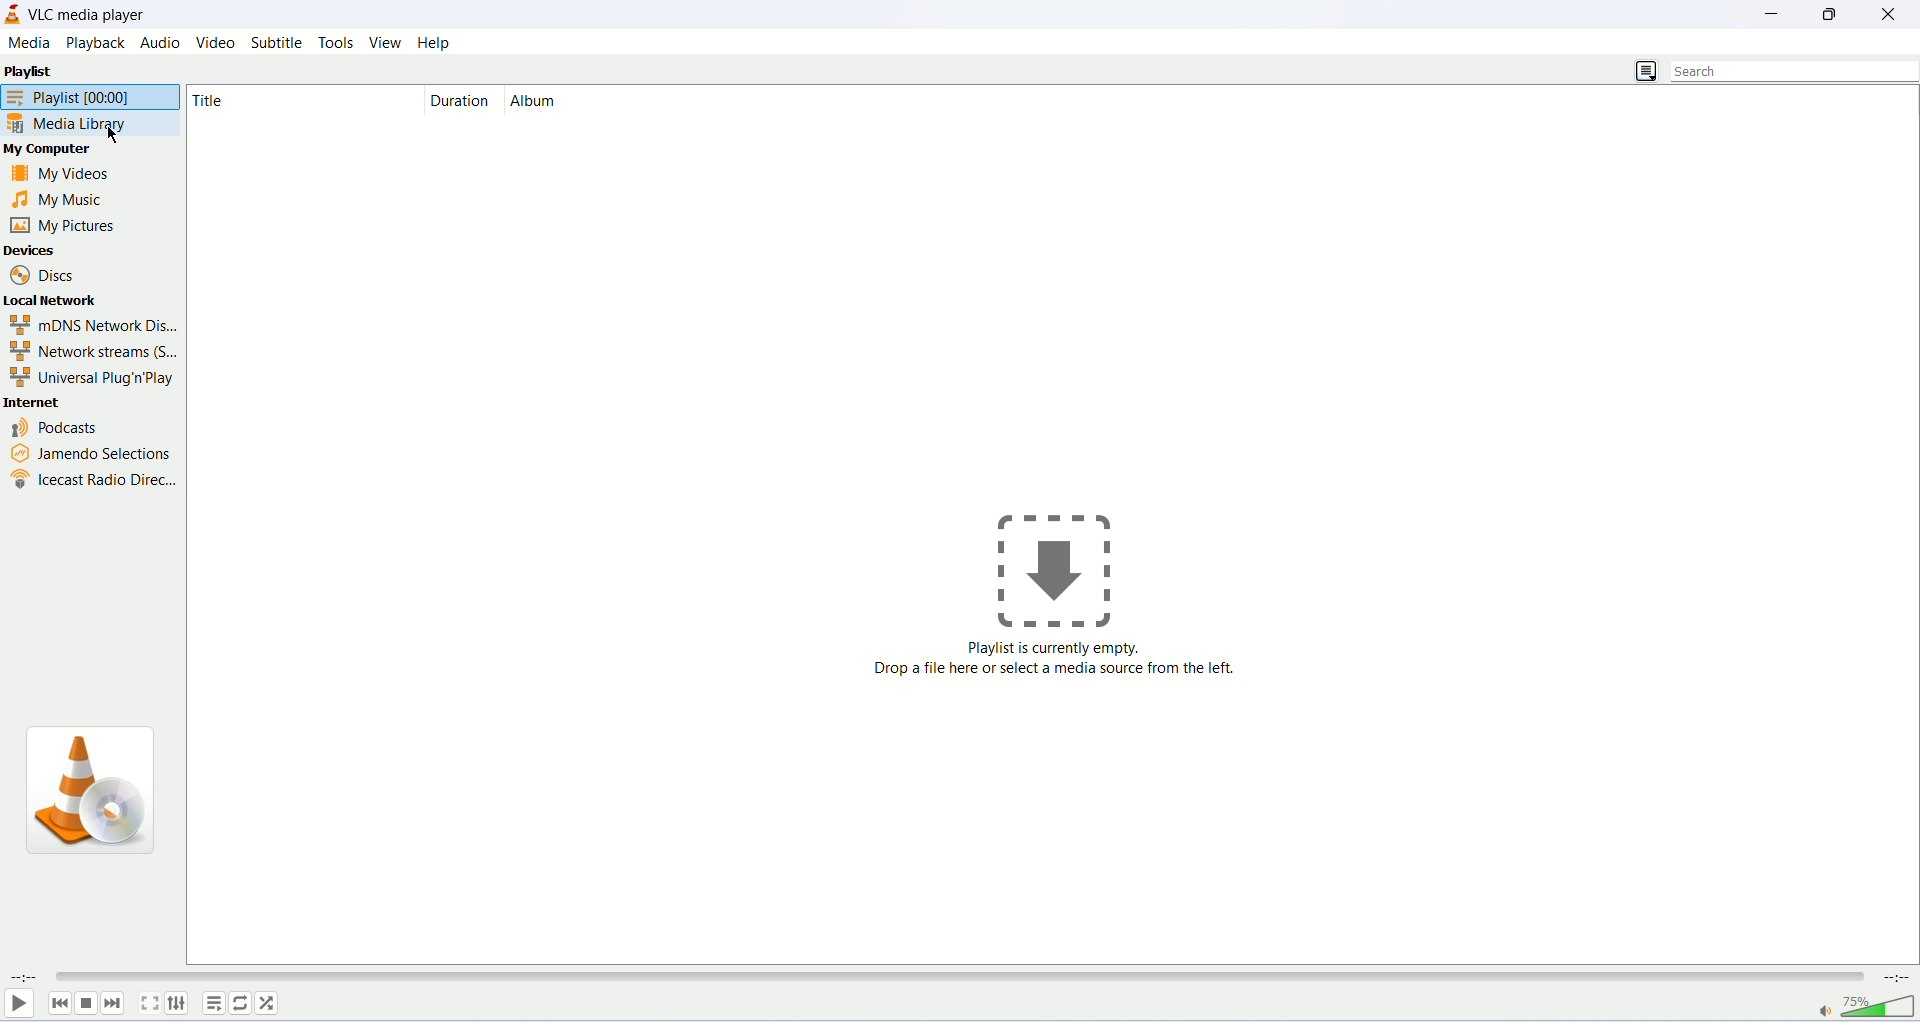  I want to click on play, so click(18, 1005).